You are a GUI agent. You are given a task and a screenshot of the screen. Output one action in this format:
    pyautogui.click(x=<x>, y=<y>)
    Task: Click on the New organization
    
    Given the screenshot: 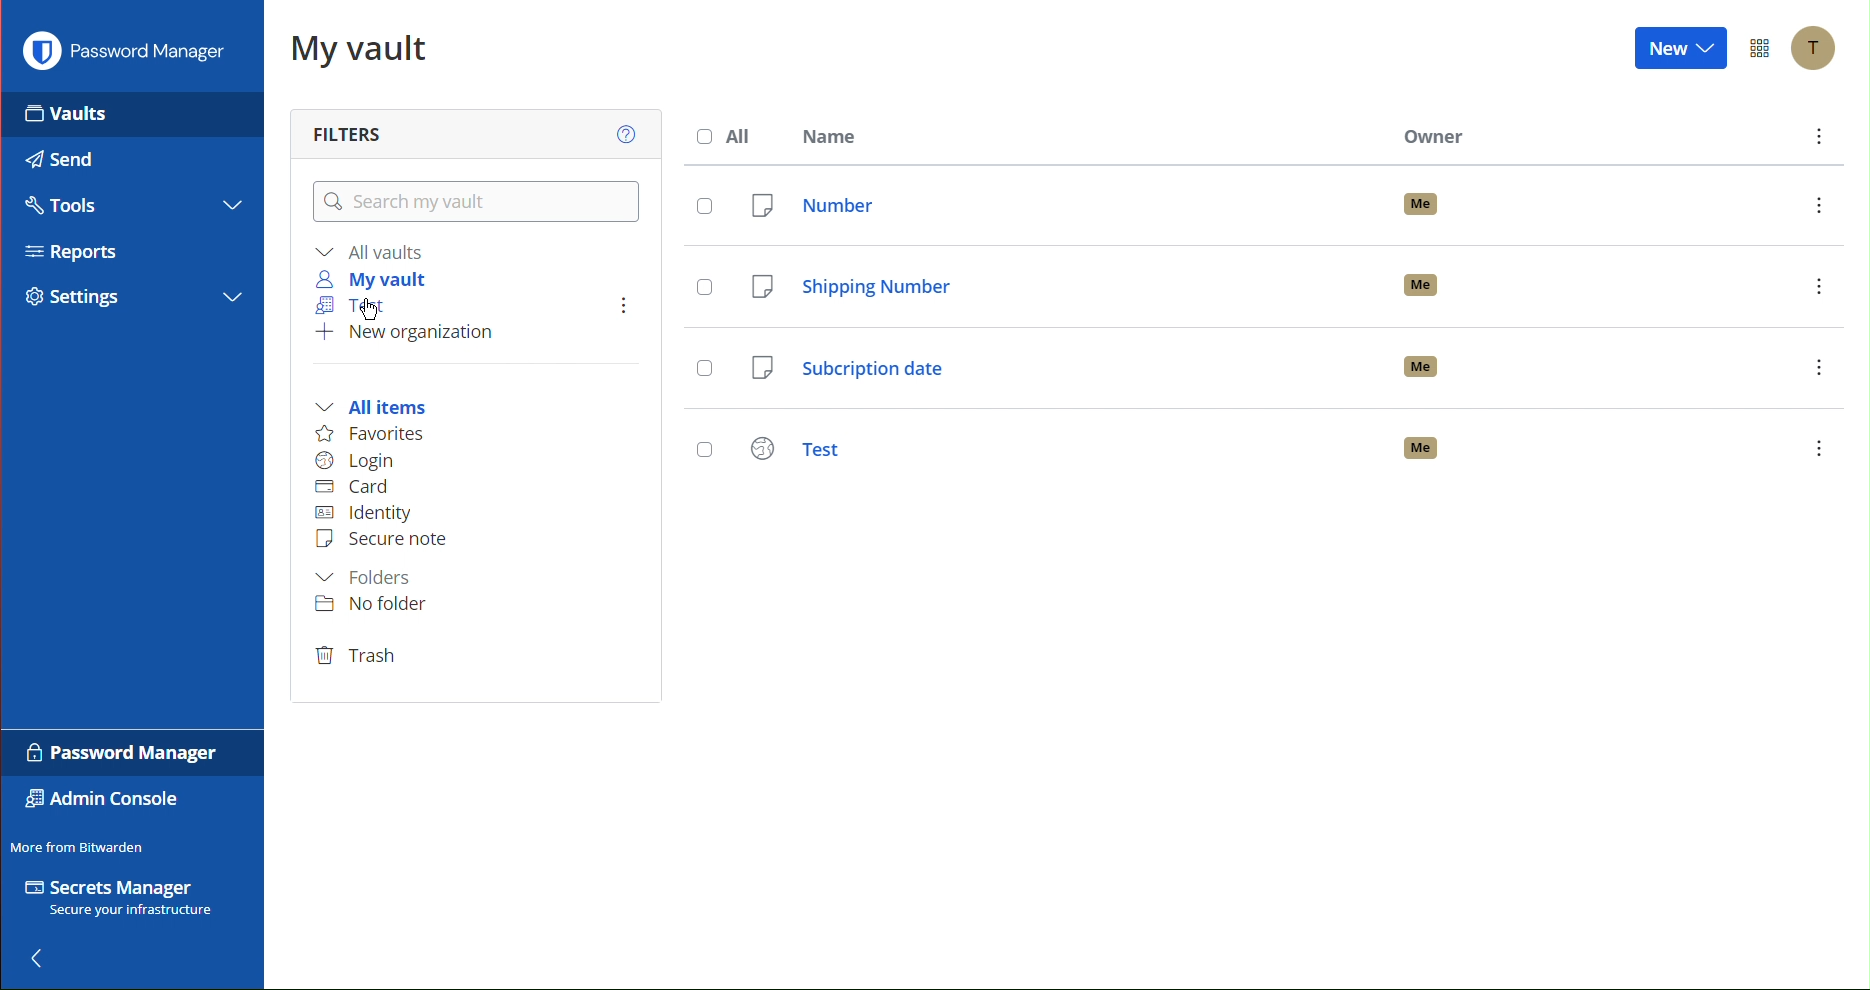 What is the action you would take?
    pyautogui.click(x=408, y=336)
    